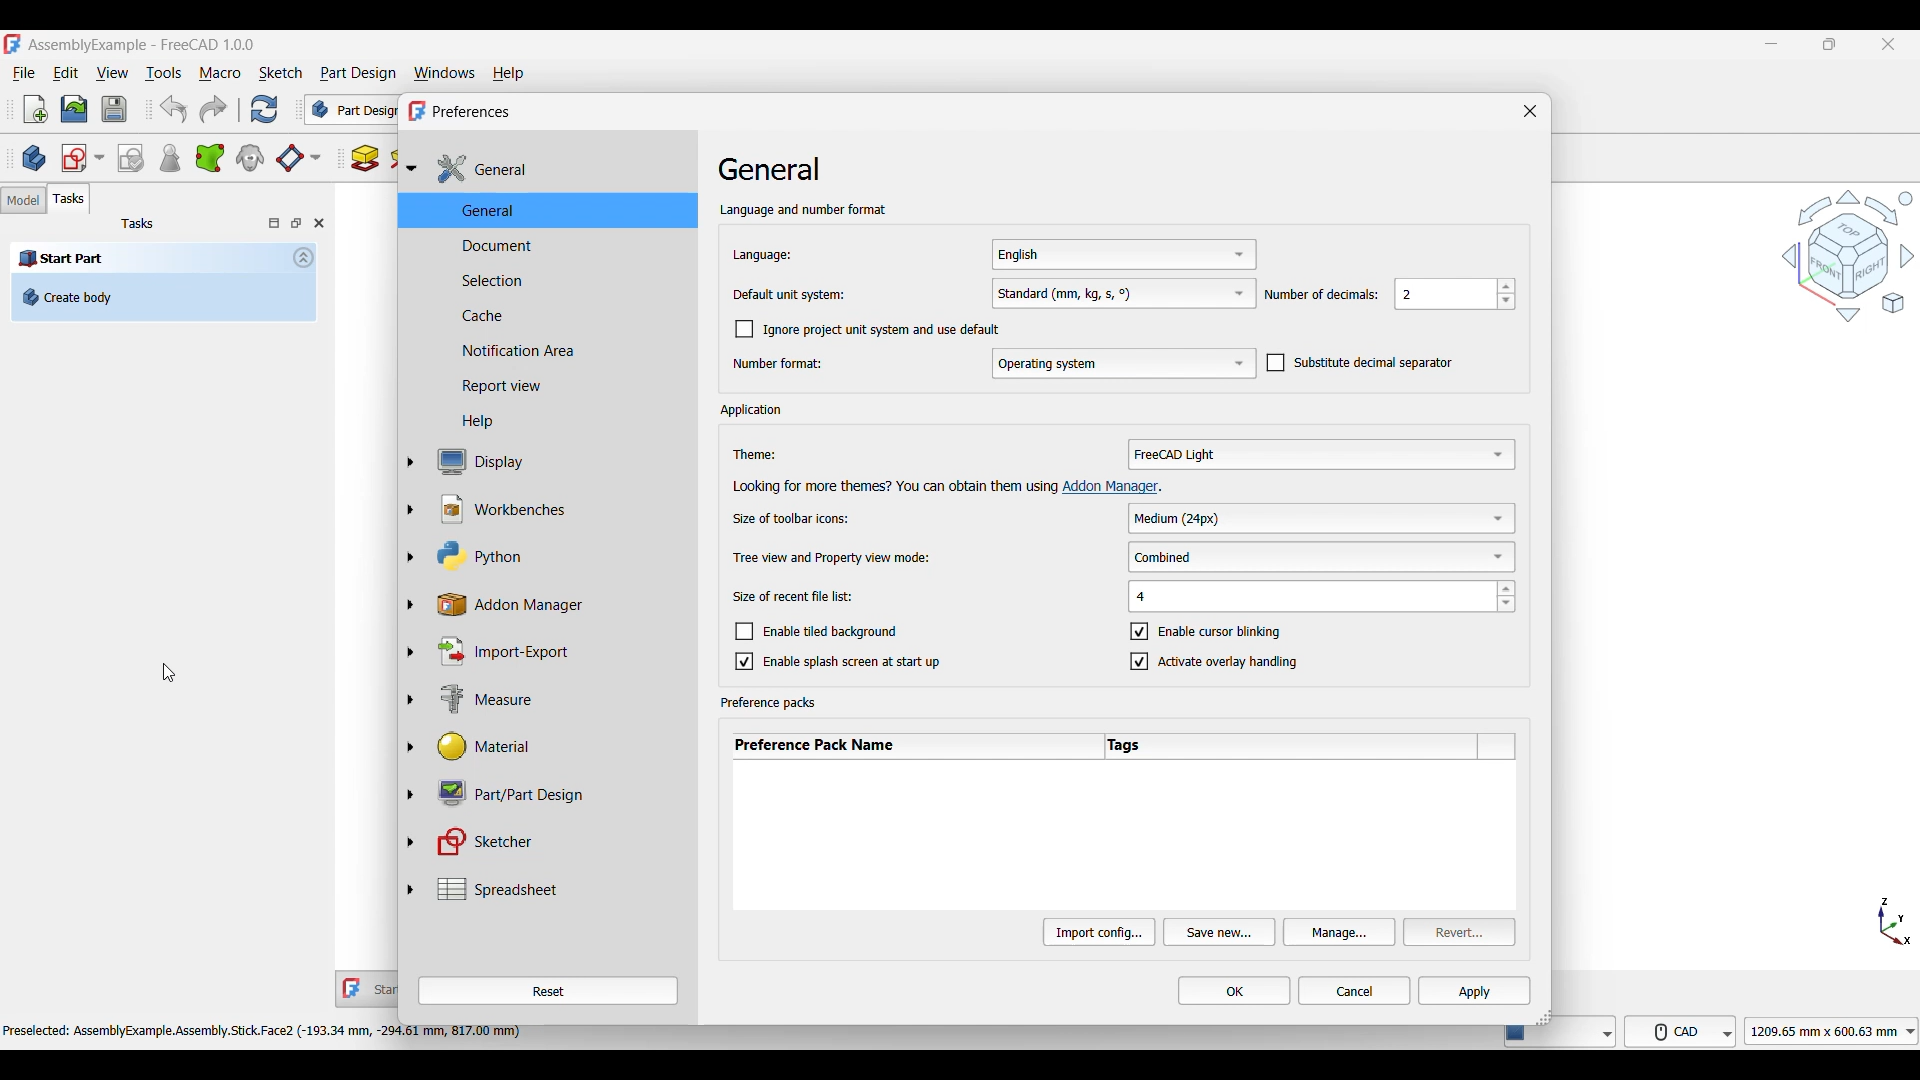 This screenshot has height=1080, width=1920. What do you see at coordinates (556, 462) in the screenshot?
I see `Display` at bounding box center [556, 462].